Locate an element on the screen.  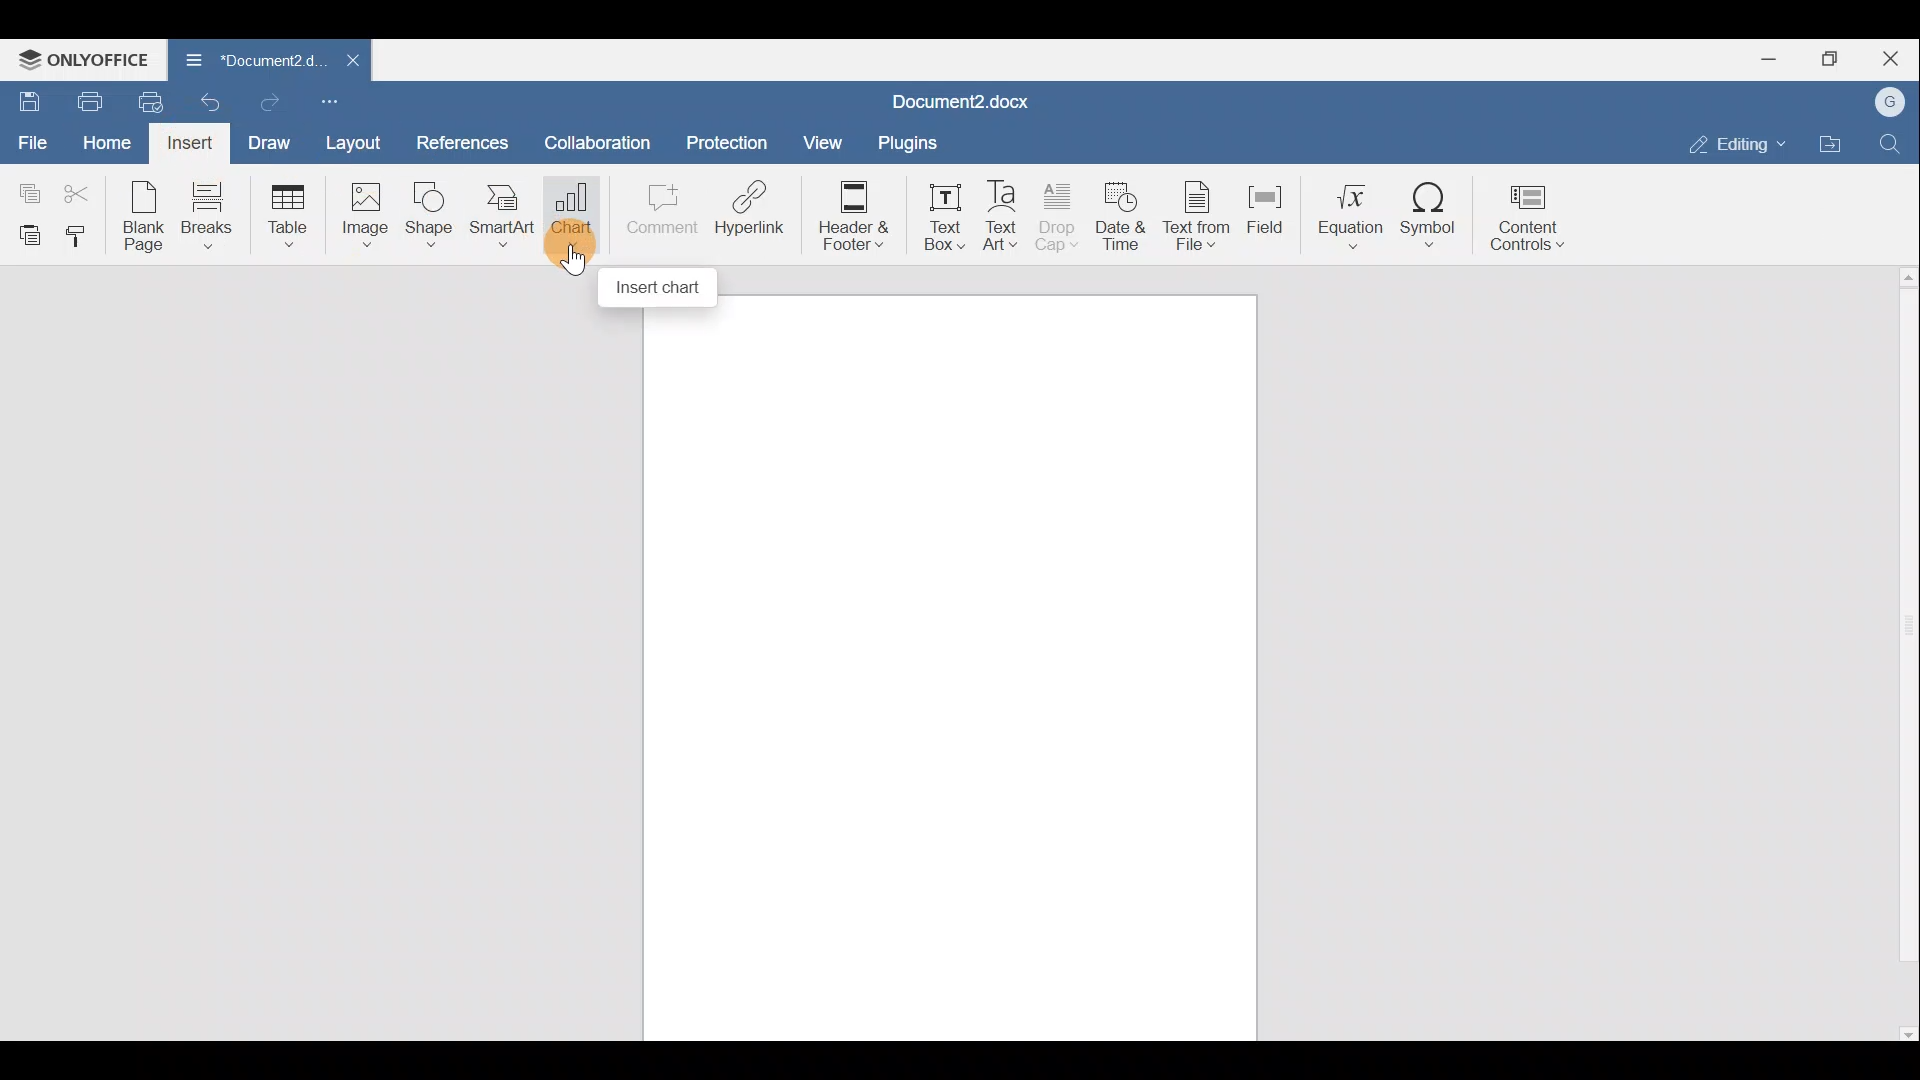
ONLYOFFICE Menu is located at coordinates (80, 59).